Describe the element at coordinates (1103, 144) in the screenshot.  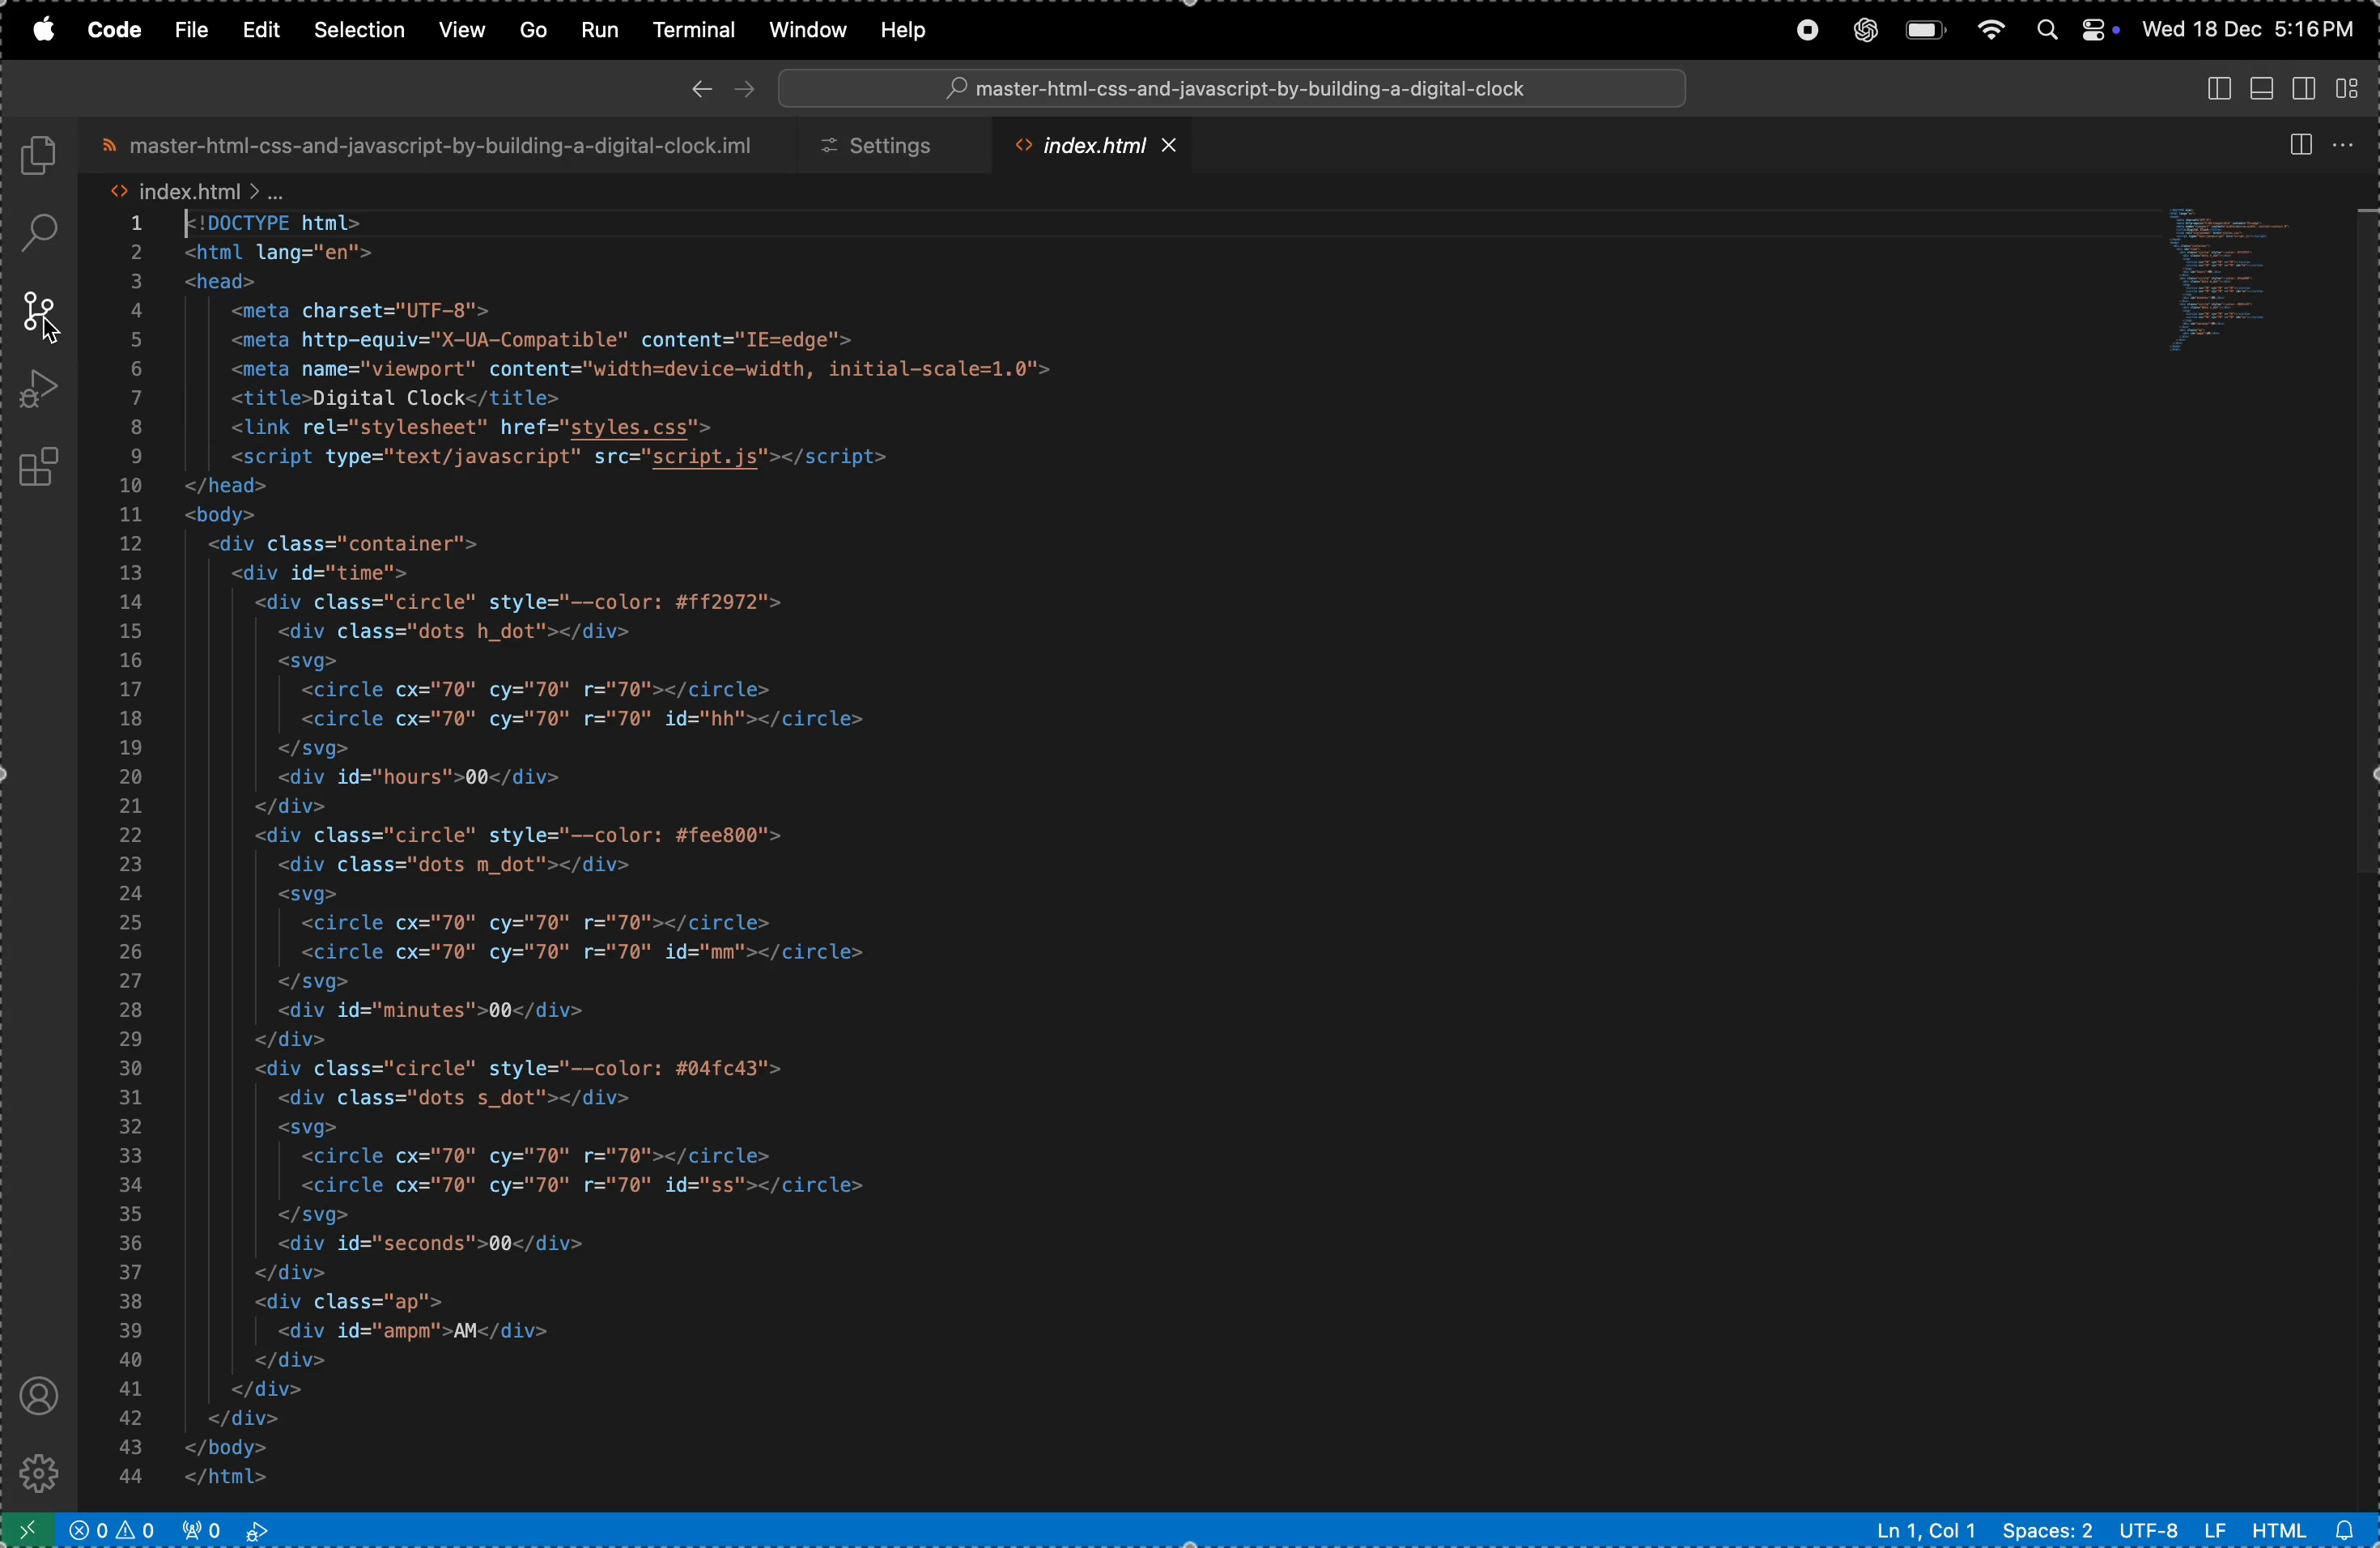
I see `index .html file` at that location.